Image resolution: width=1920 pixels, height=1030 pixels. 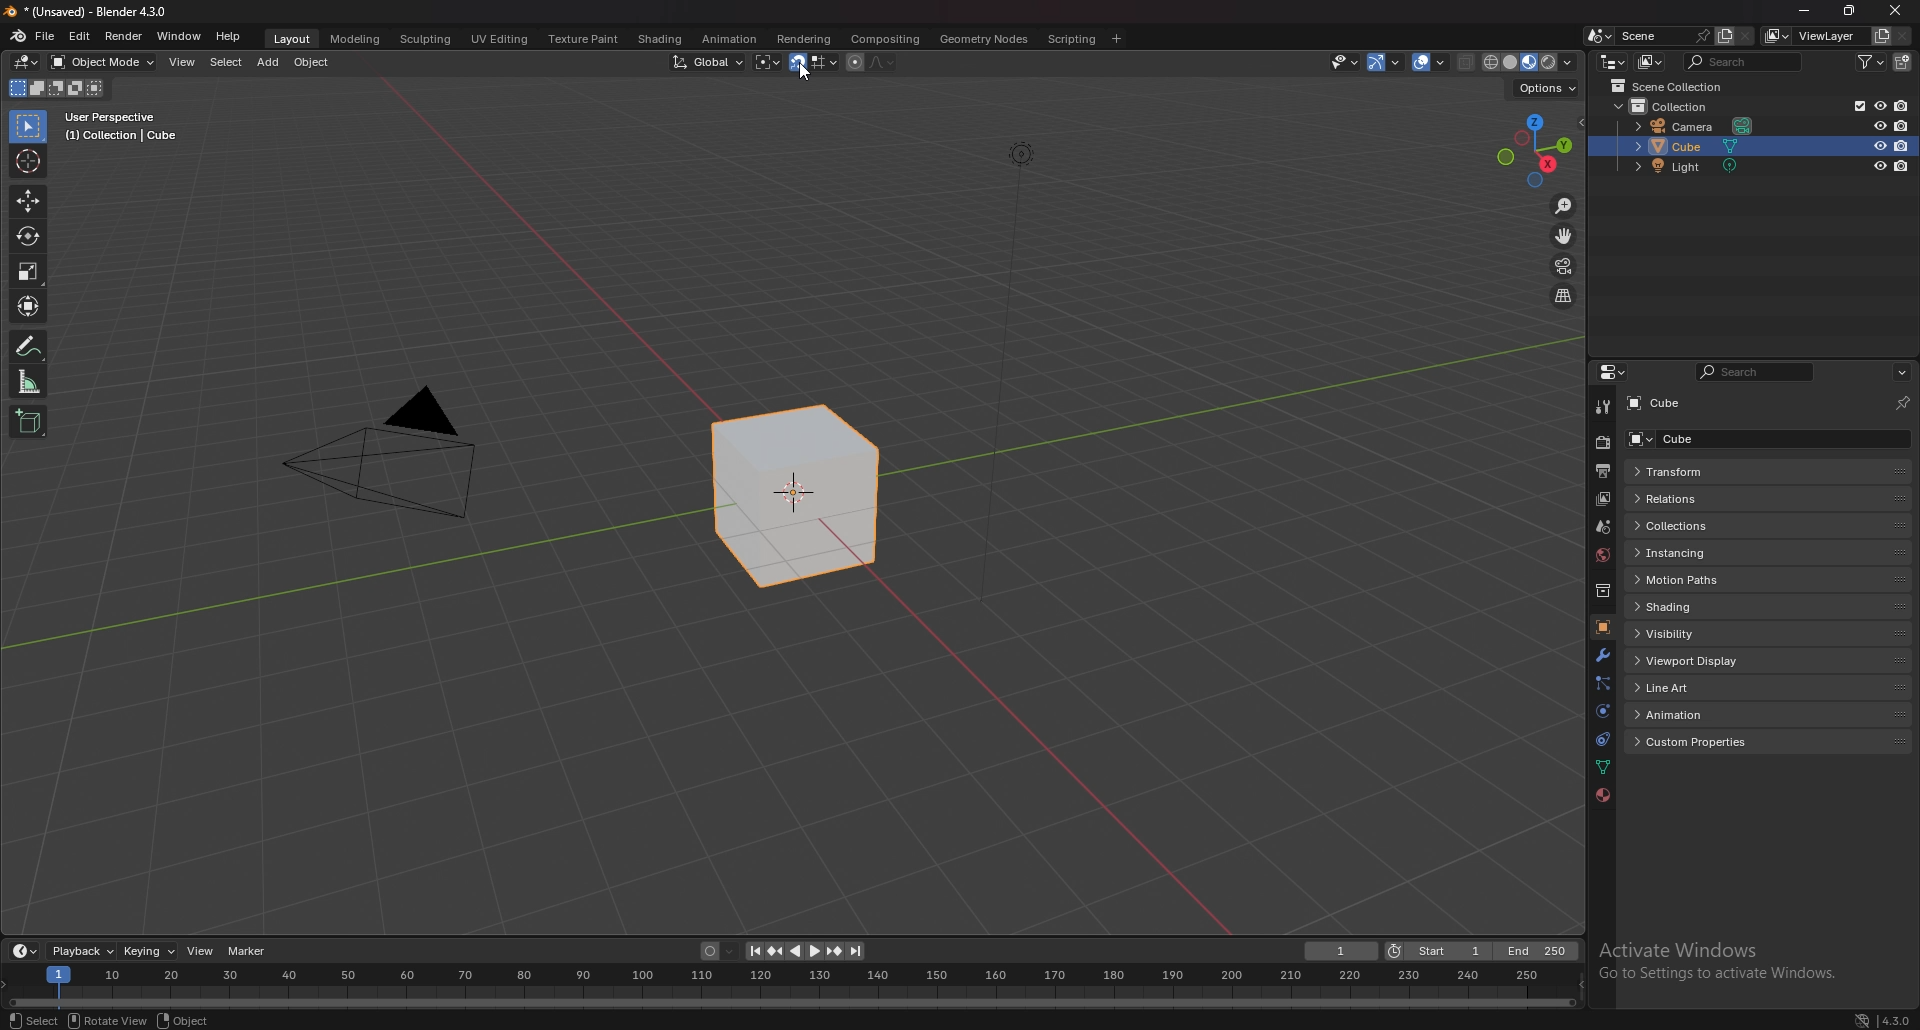 What do you see at coordinates (1697, 580) in the screenshot?
I see `motion paths` at bounding box center [1697, 580].